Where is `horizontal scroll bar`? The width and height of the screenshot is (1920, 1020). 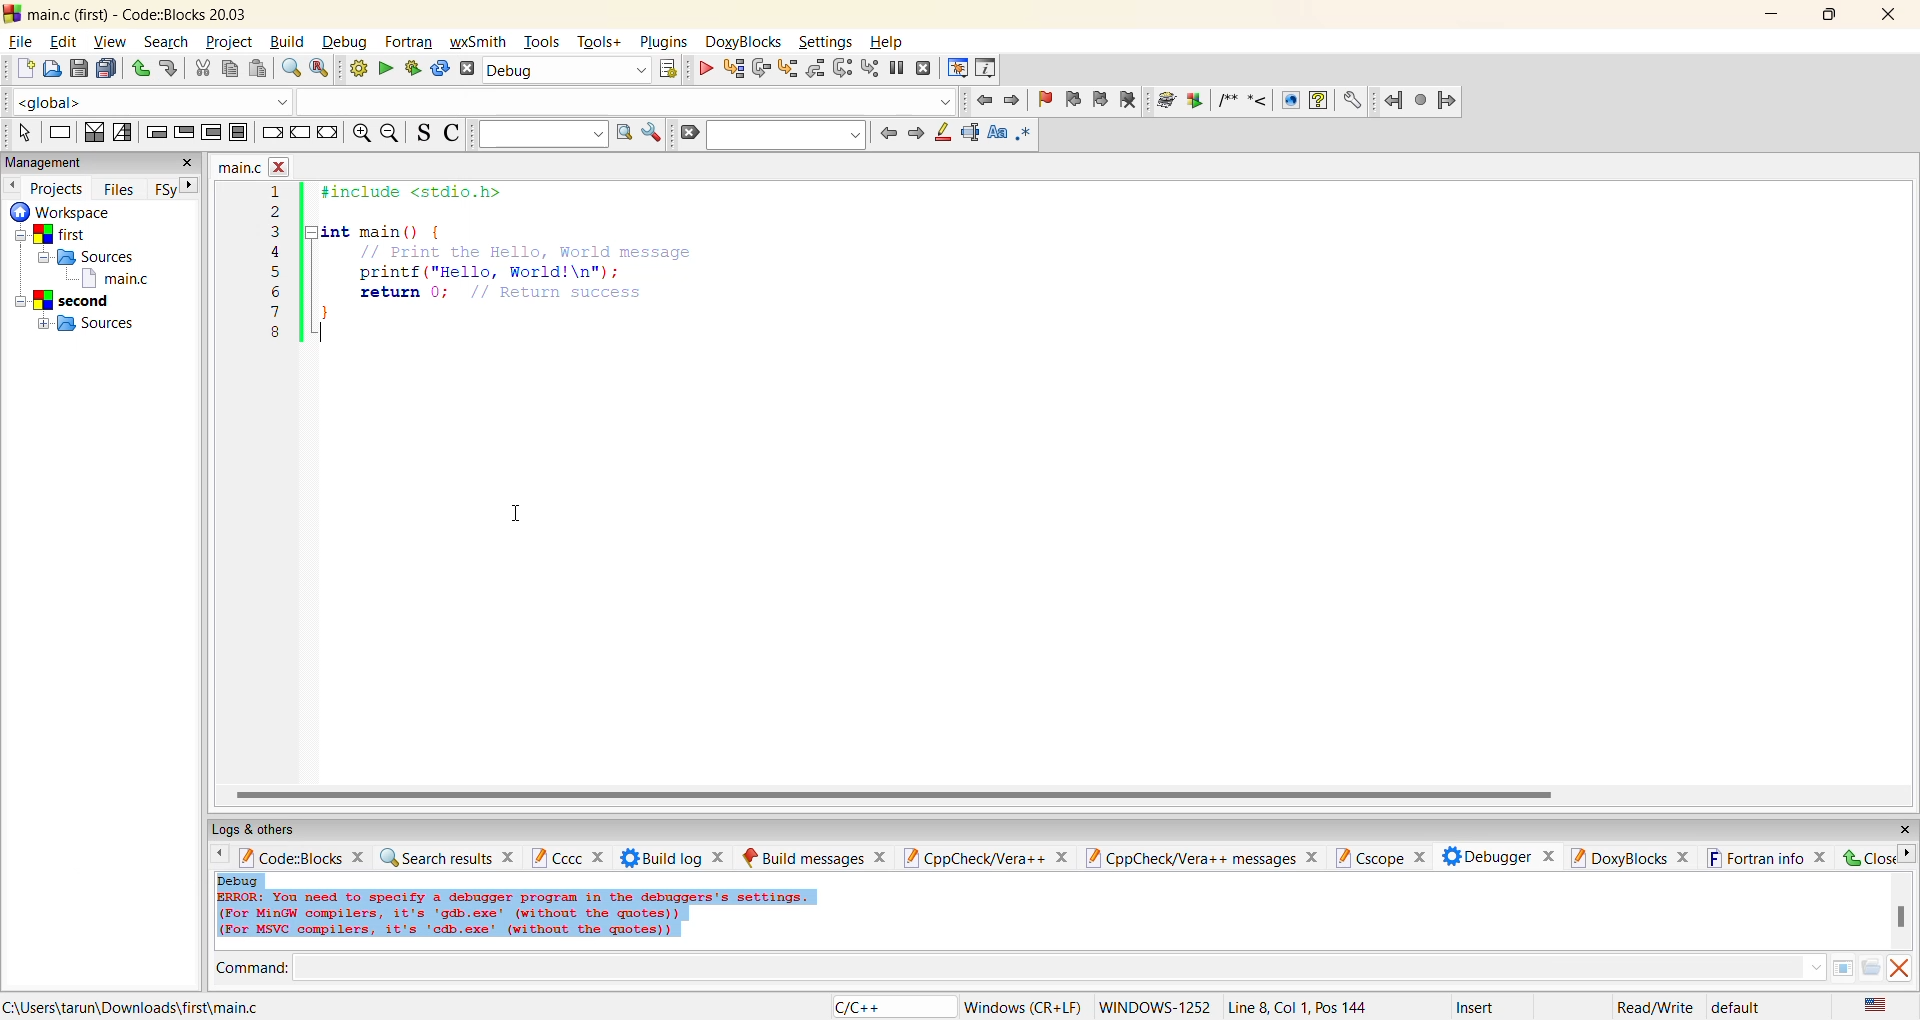 horizontal scroll bar is located at coordinates (892, 794).